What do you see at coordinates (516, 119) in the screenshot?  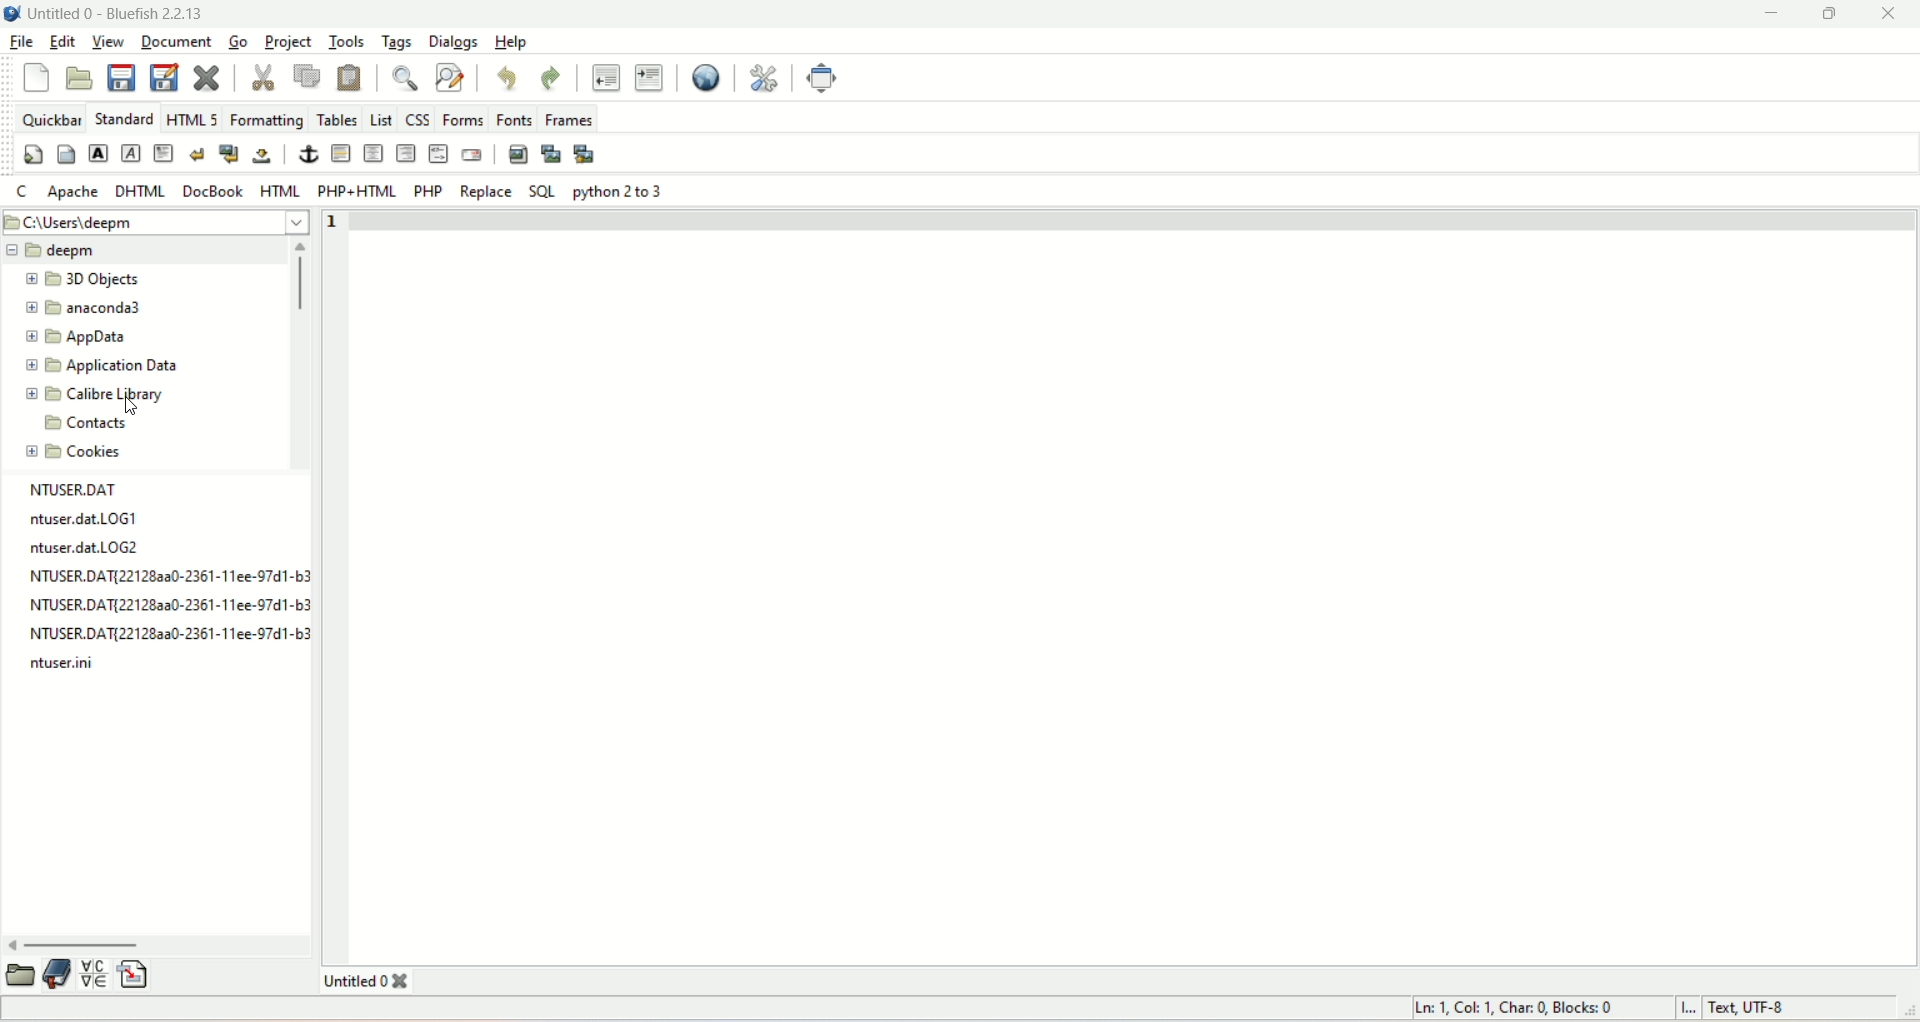 I see `fonts` at bounding box center [516, 119].